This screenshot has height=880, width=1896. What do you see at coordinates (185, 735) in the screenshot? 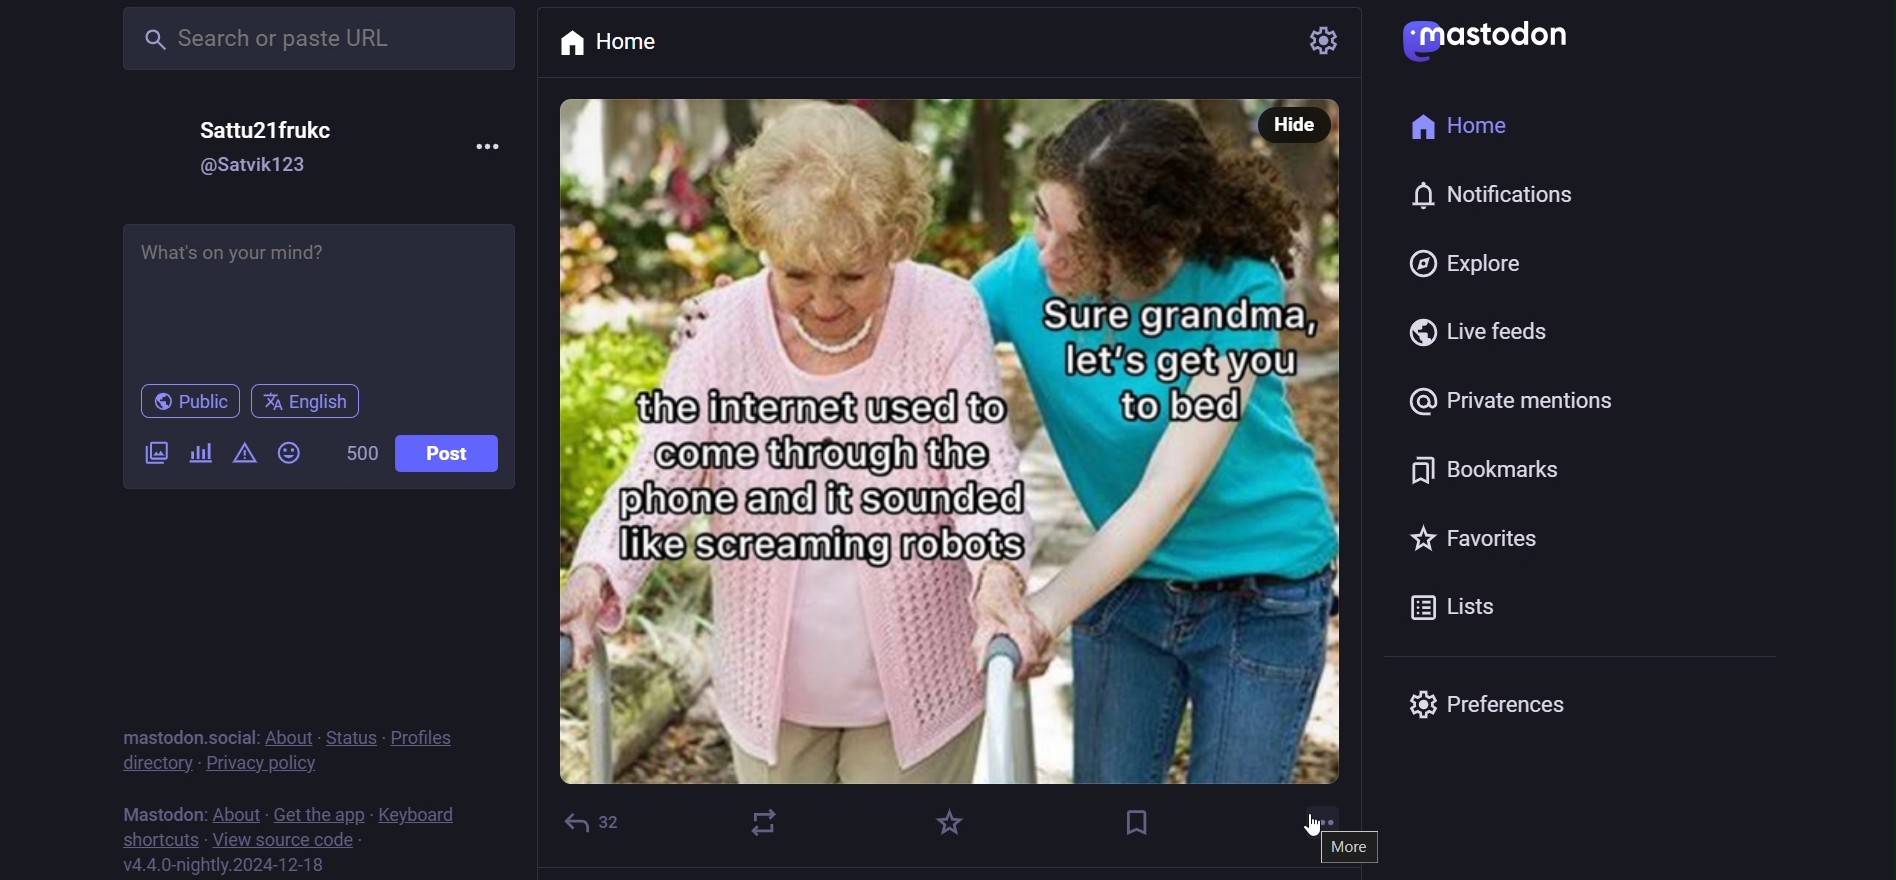
I see `mastodon social` at bounding box center [185, 735].